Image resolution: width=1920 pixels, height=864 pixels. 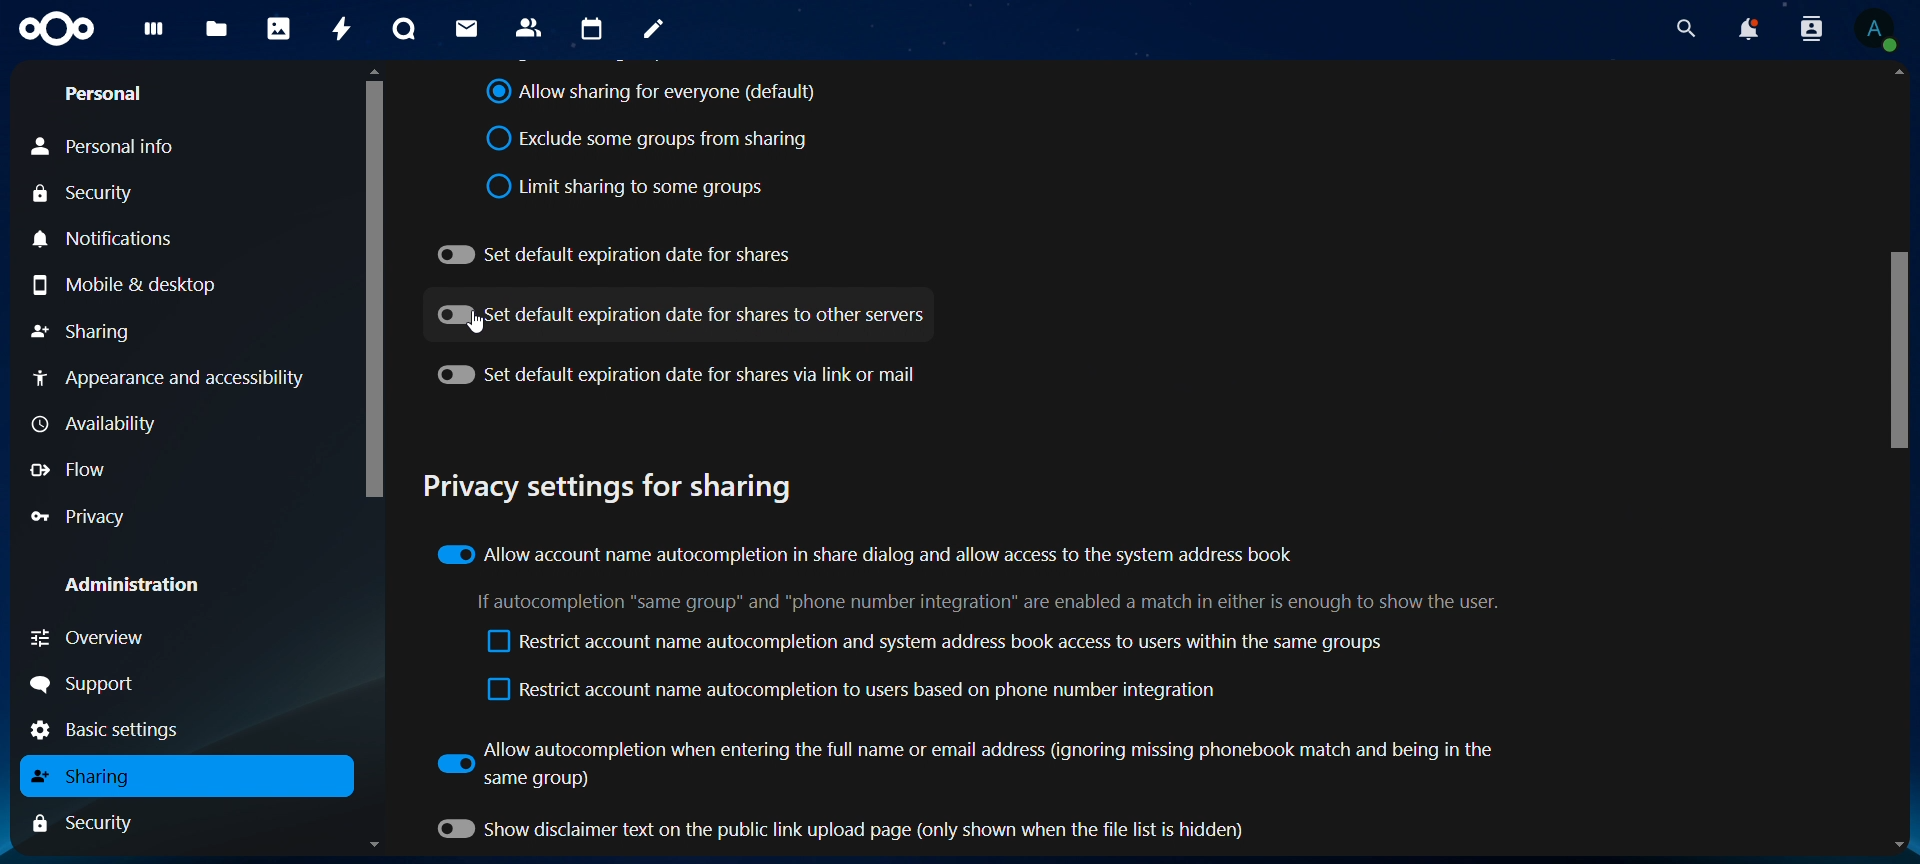 What do you see at coordinates (605, 484) in the screenshot?
I see `privacy settings for sharing` at bounding box center [605, 484].